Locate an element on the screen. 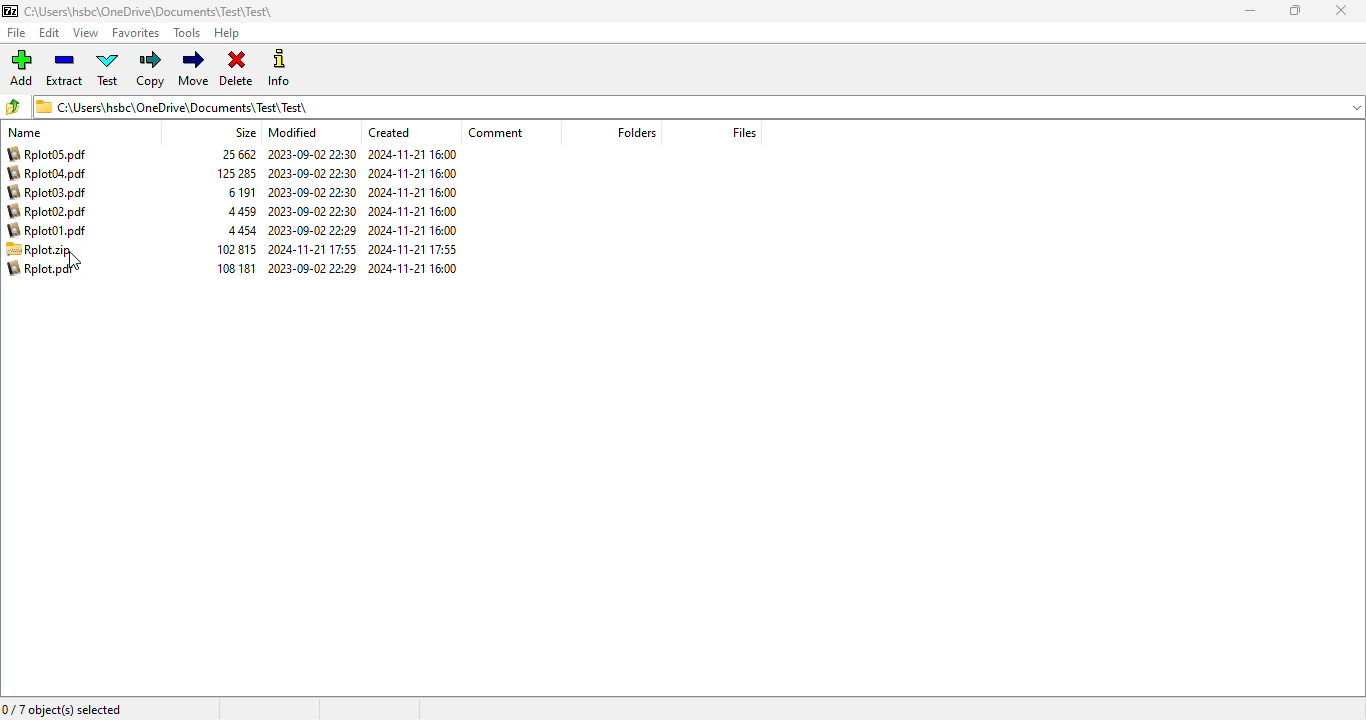  created is located at coordinates (389, 133).